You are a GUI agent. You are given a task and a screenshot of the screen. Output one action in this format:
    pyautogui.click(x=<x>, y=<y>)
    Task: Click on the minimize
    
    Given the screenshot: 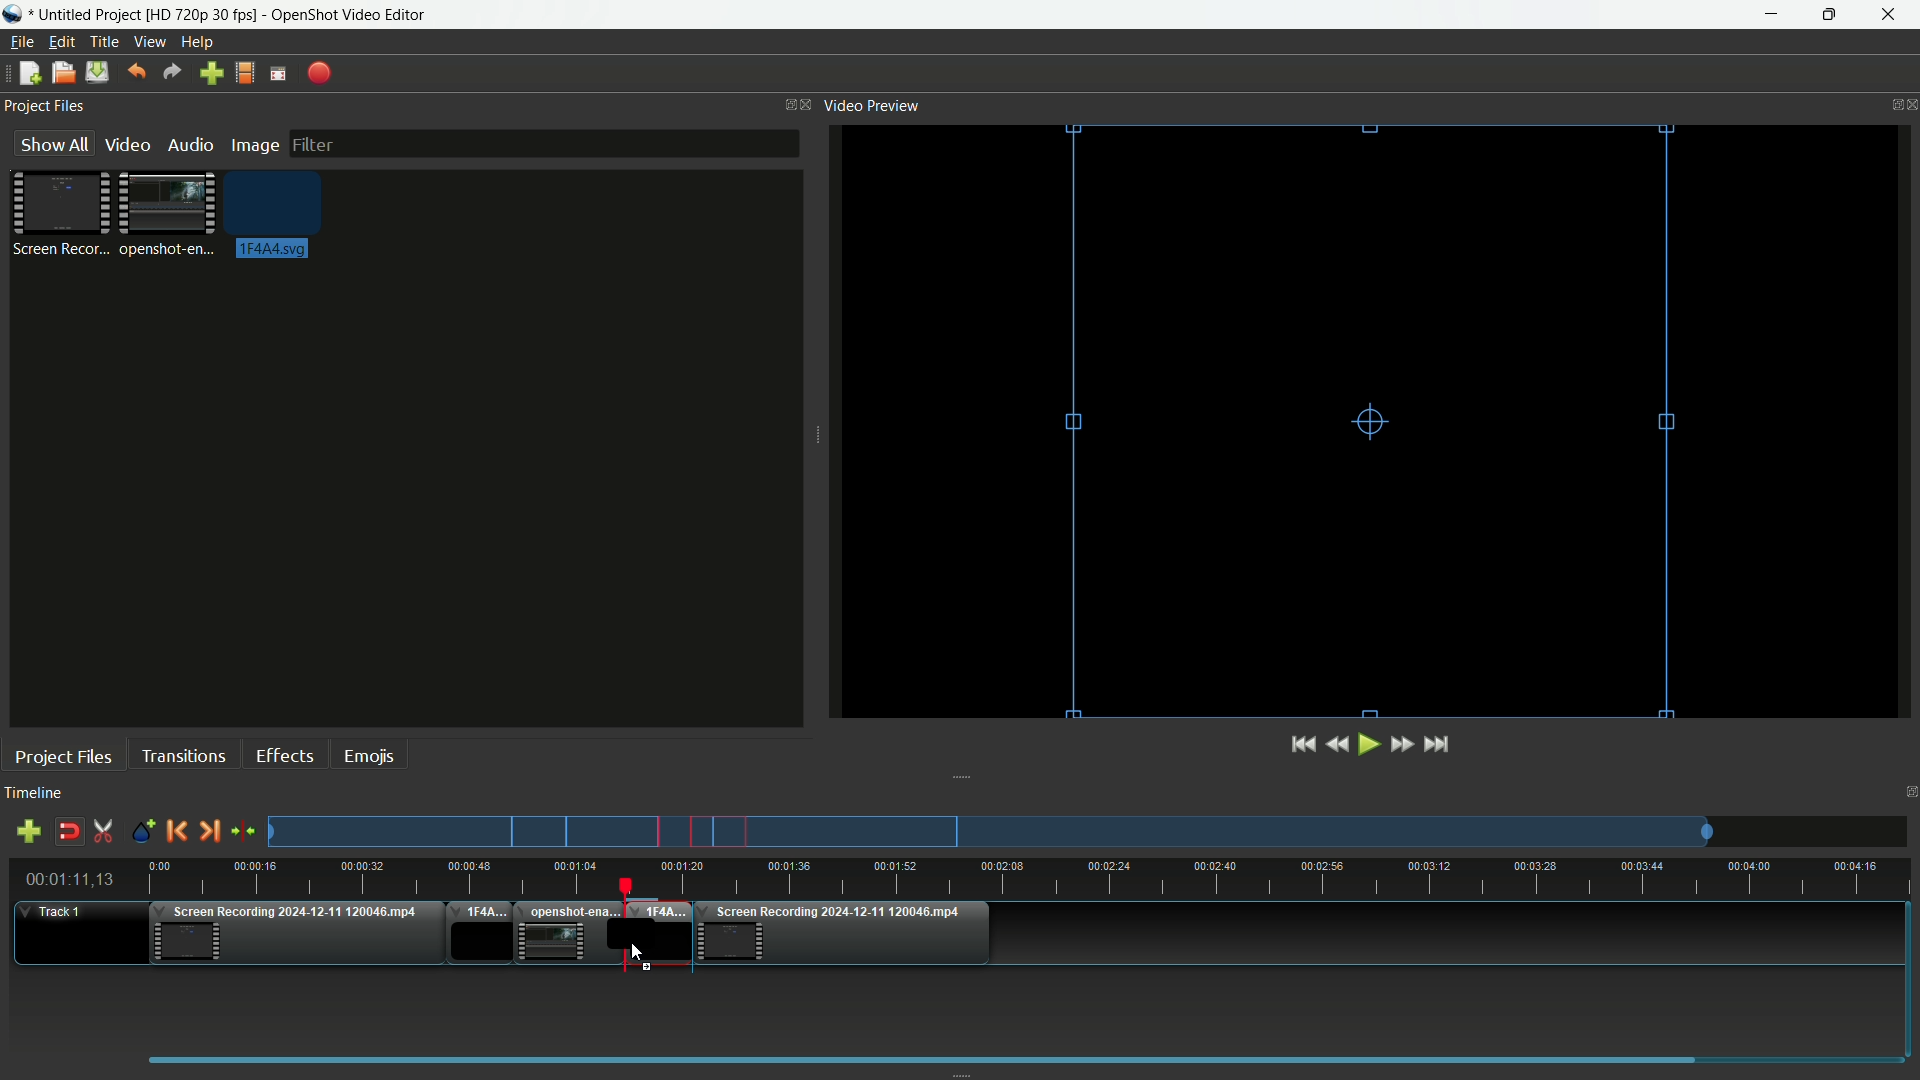 What is the action you would take?
    pyautogui.click(x=1778, y=15)
    